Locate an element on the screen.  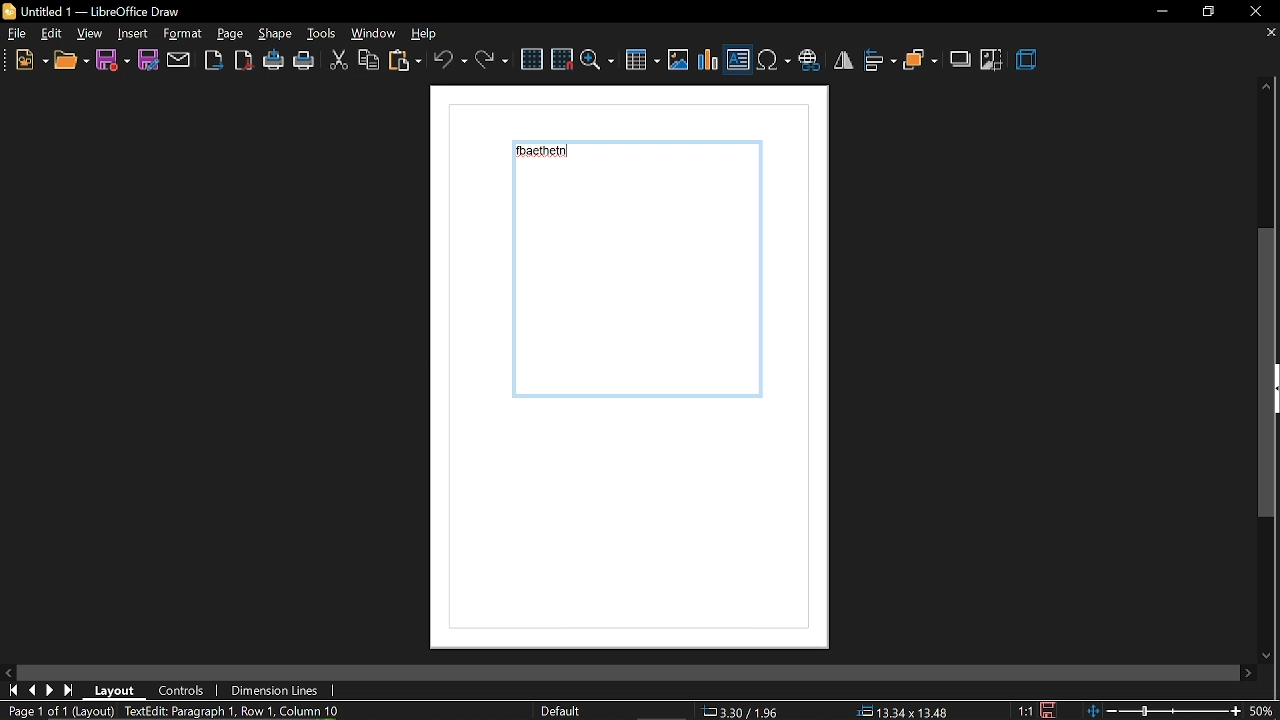
Page 1 of 1 (Layout) is located at coordinates (57, 711).